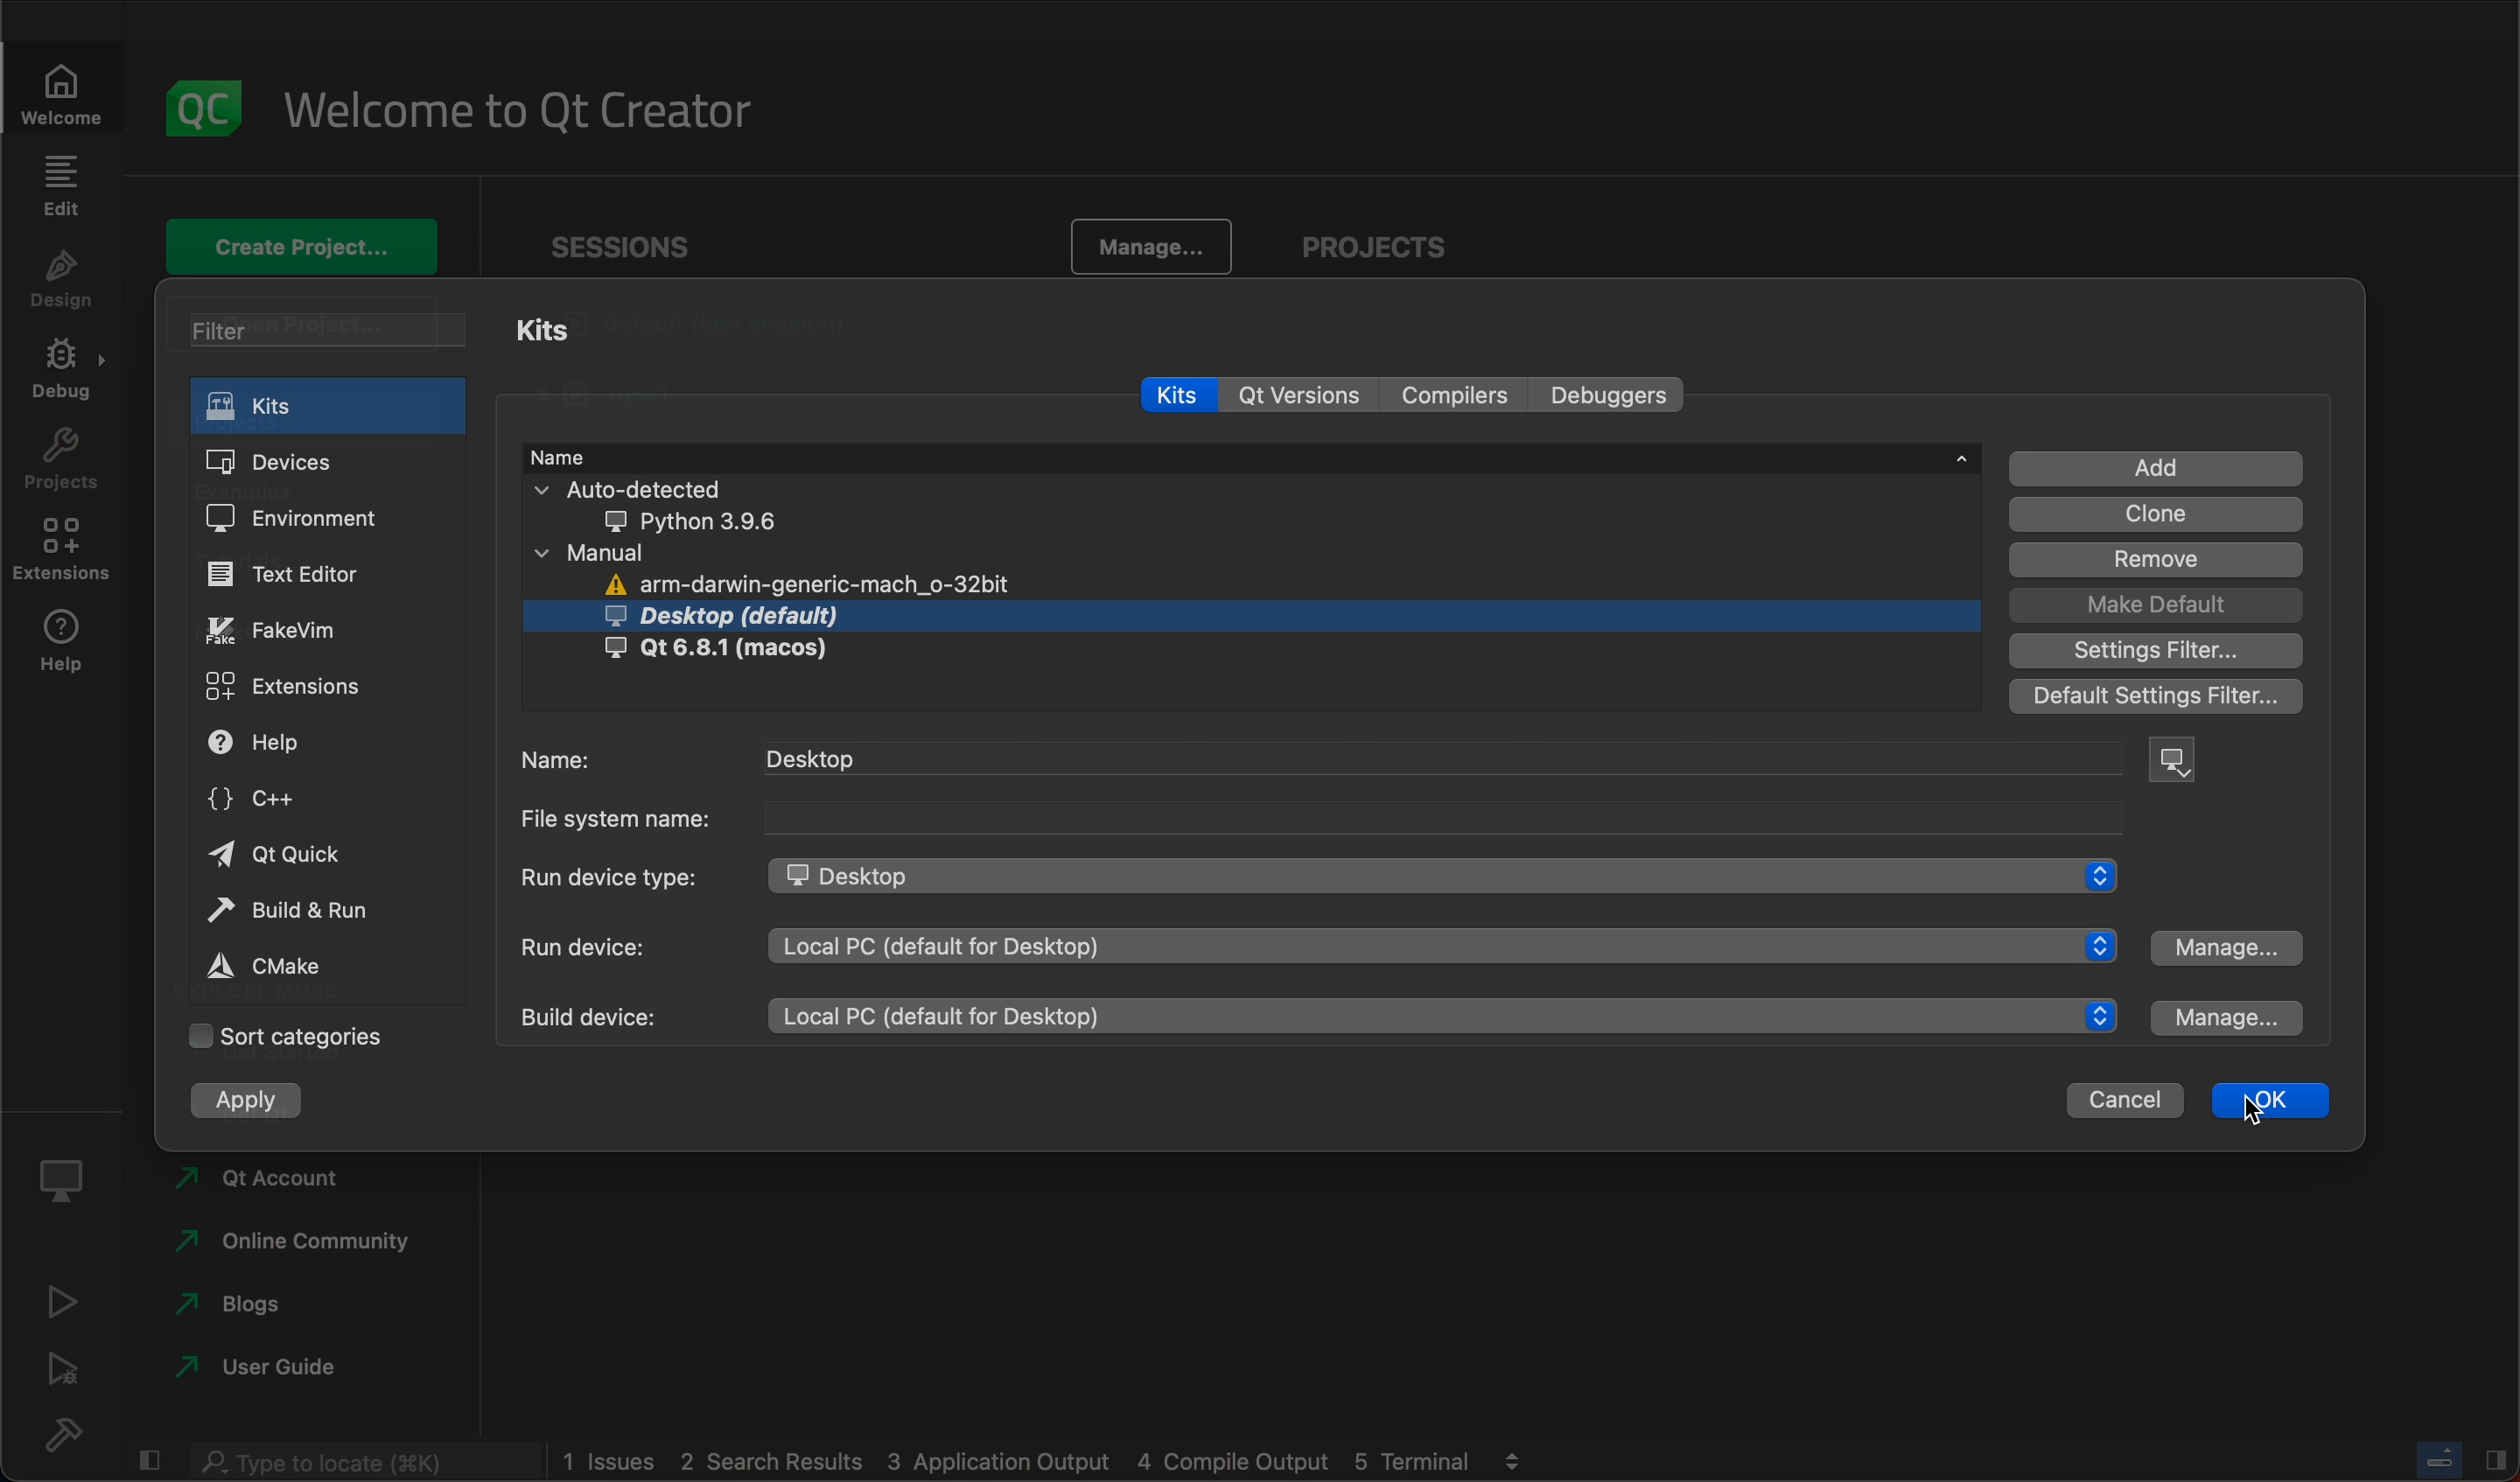  I want to click on manage, so click(2232, 946).